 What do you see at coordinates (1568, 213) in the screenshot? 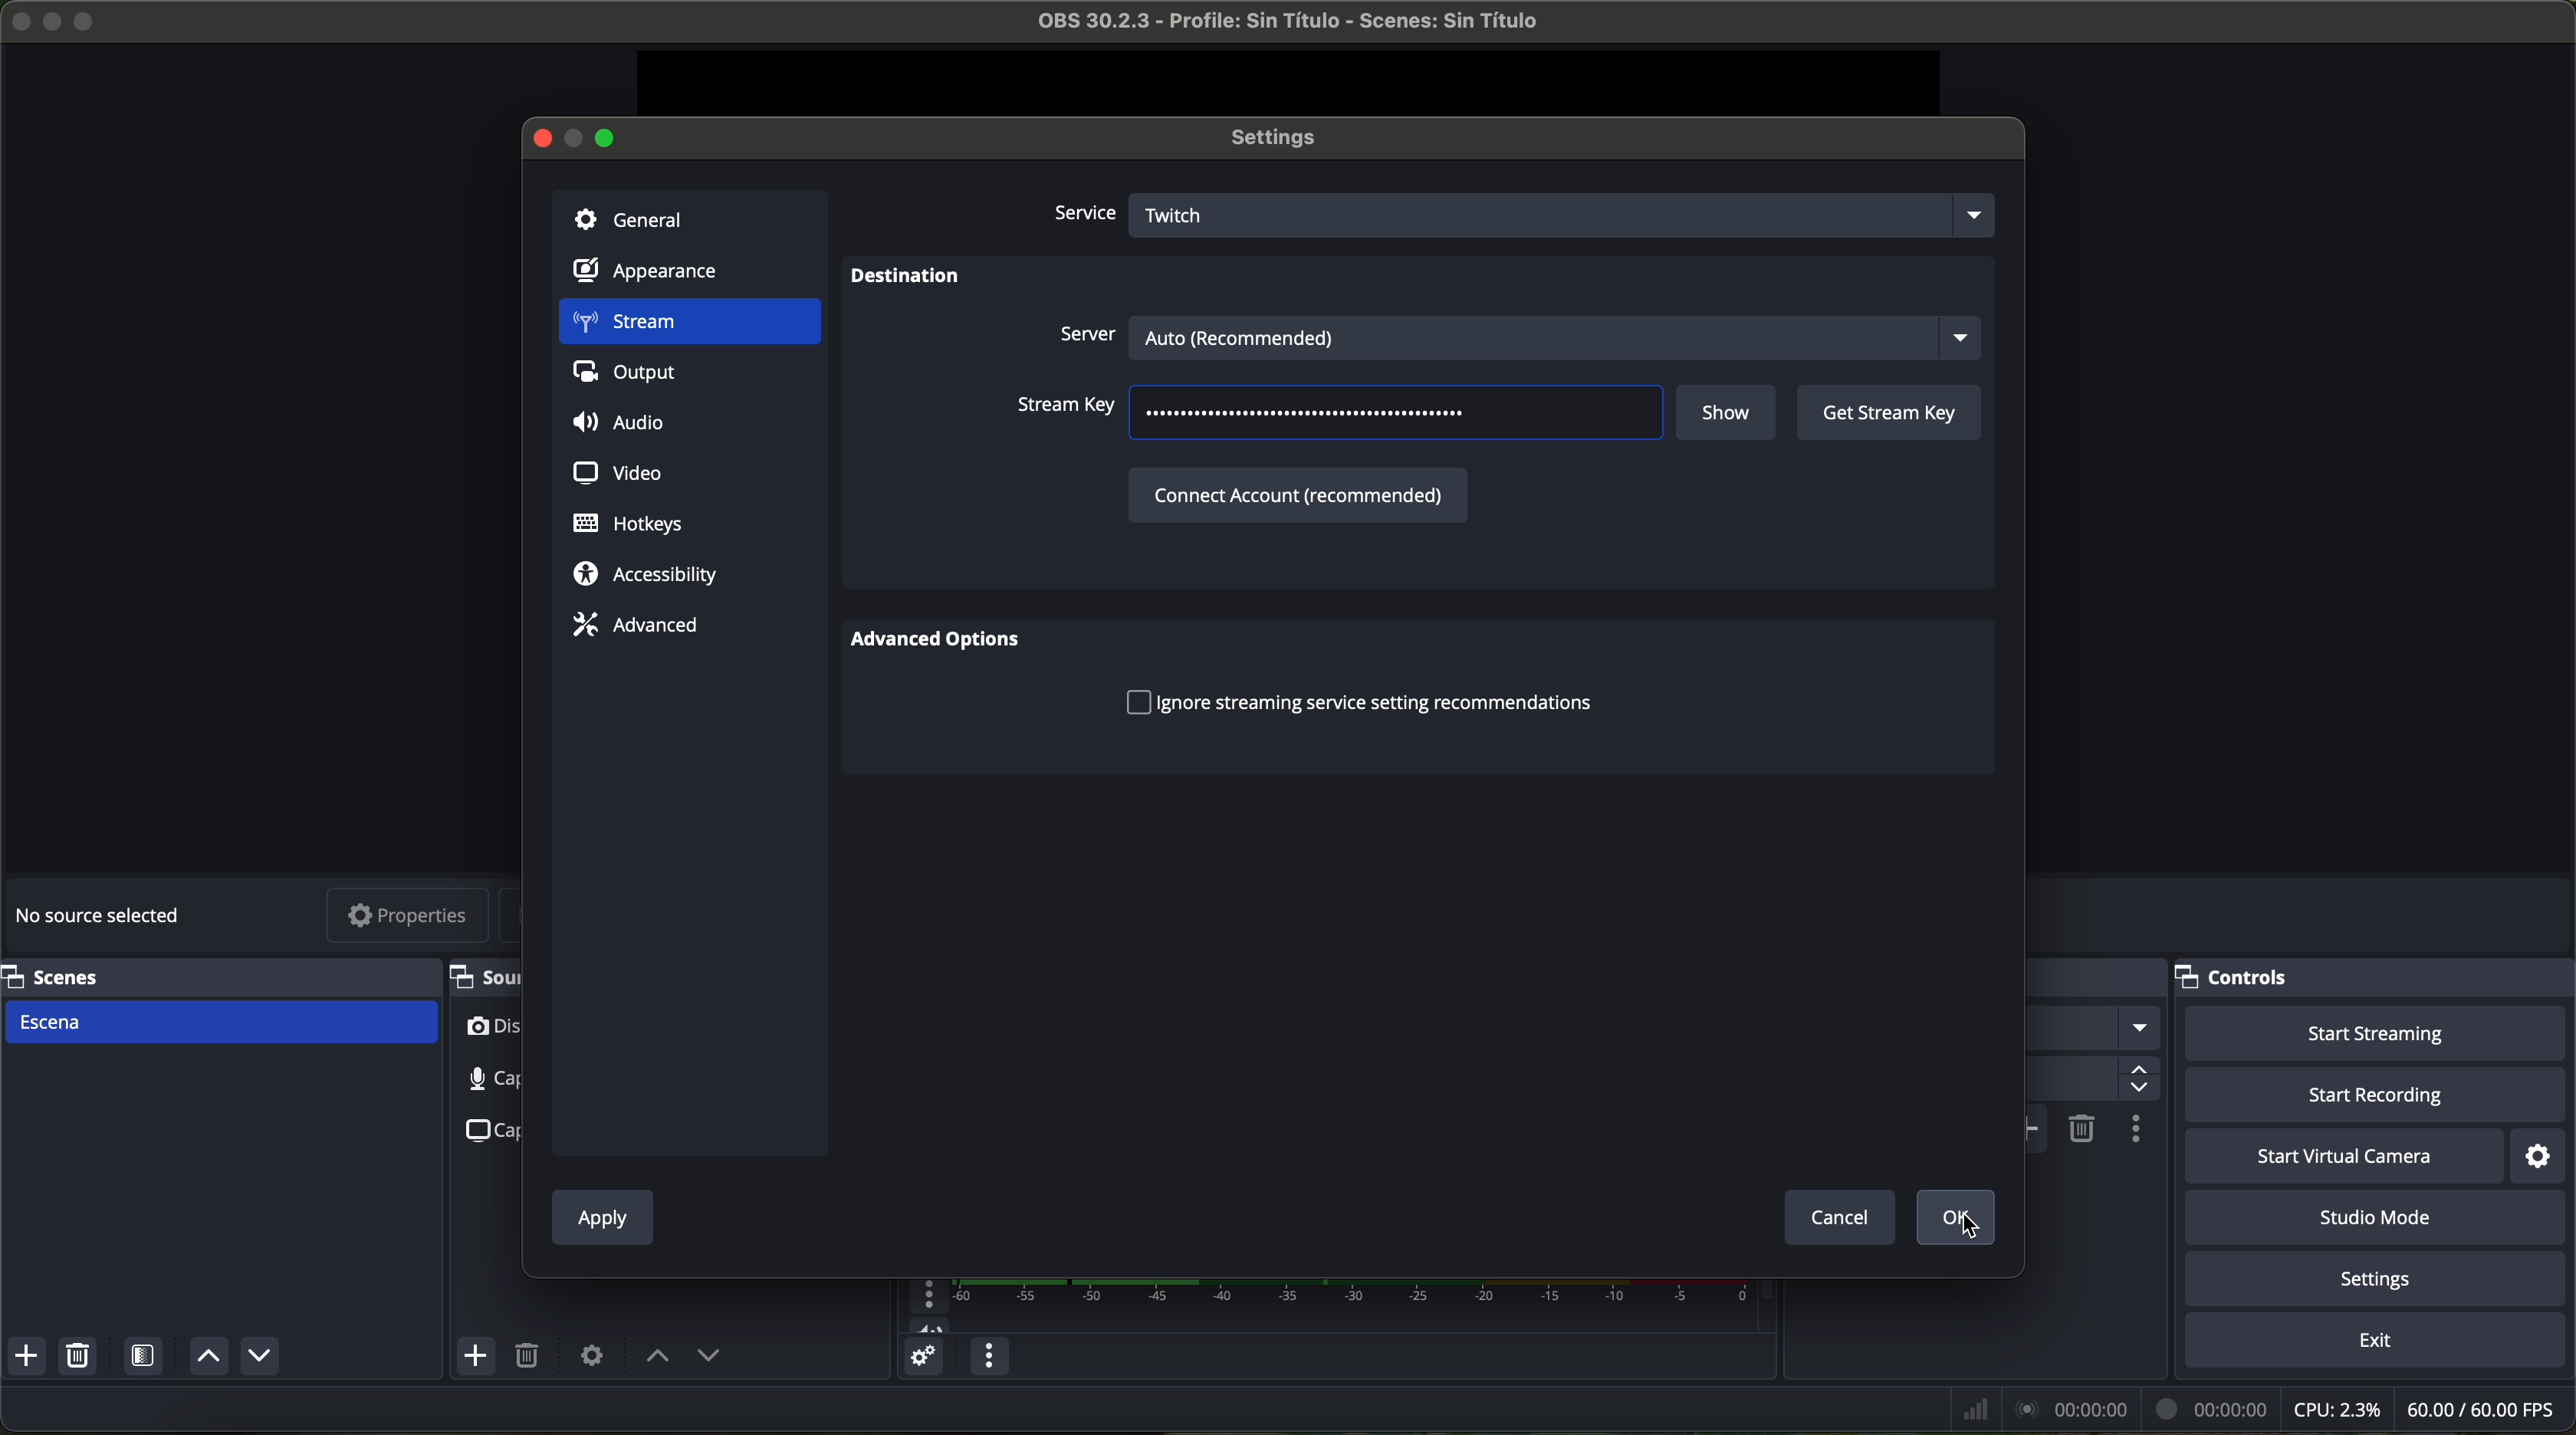
I see `Twitch` at bounding box center [1568, 213].